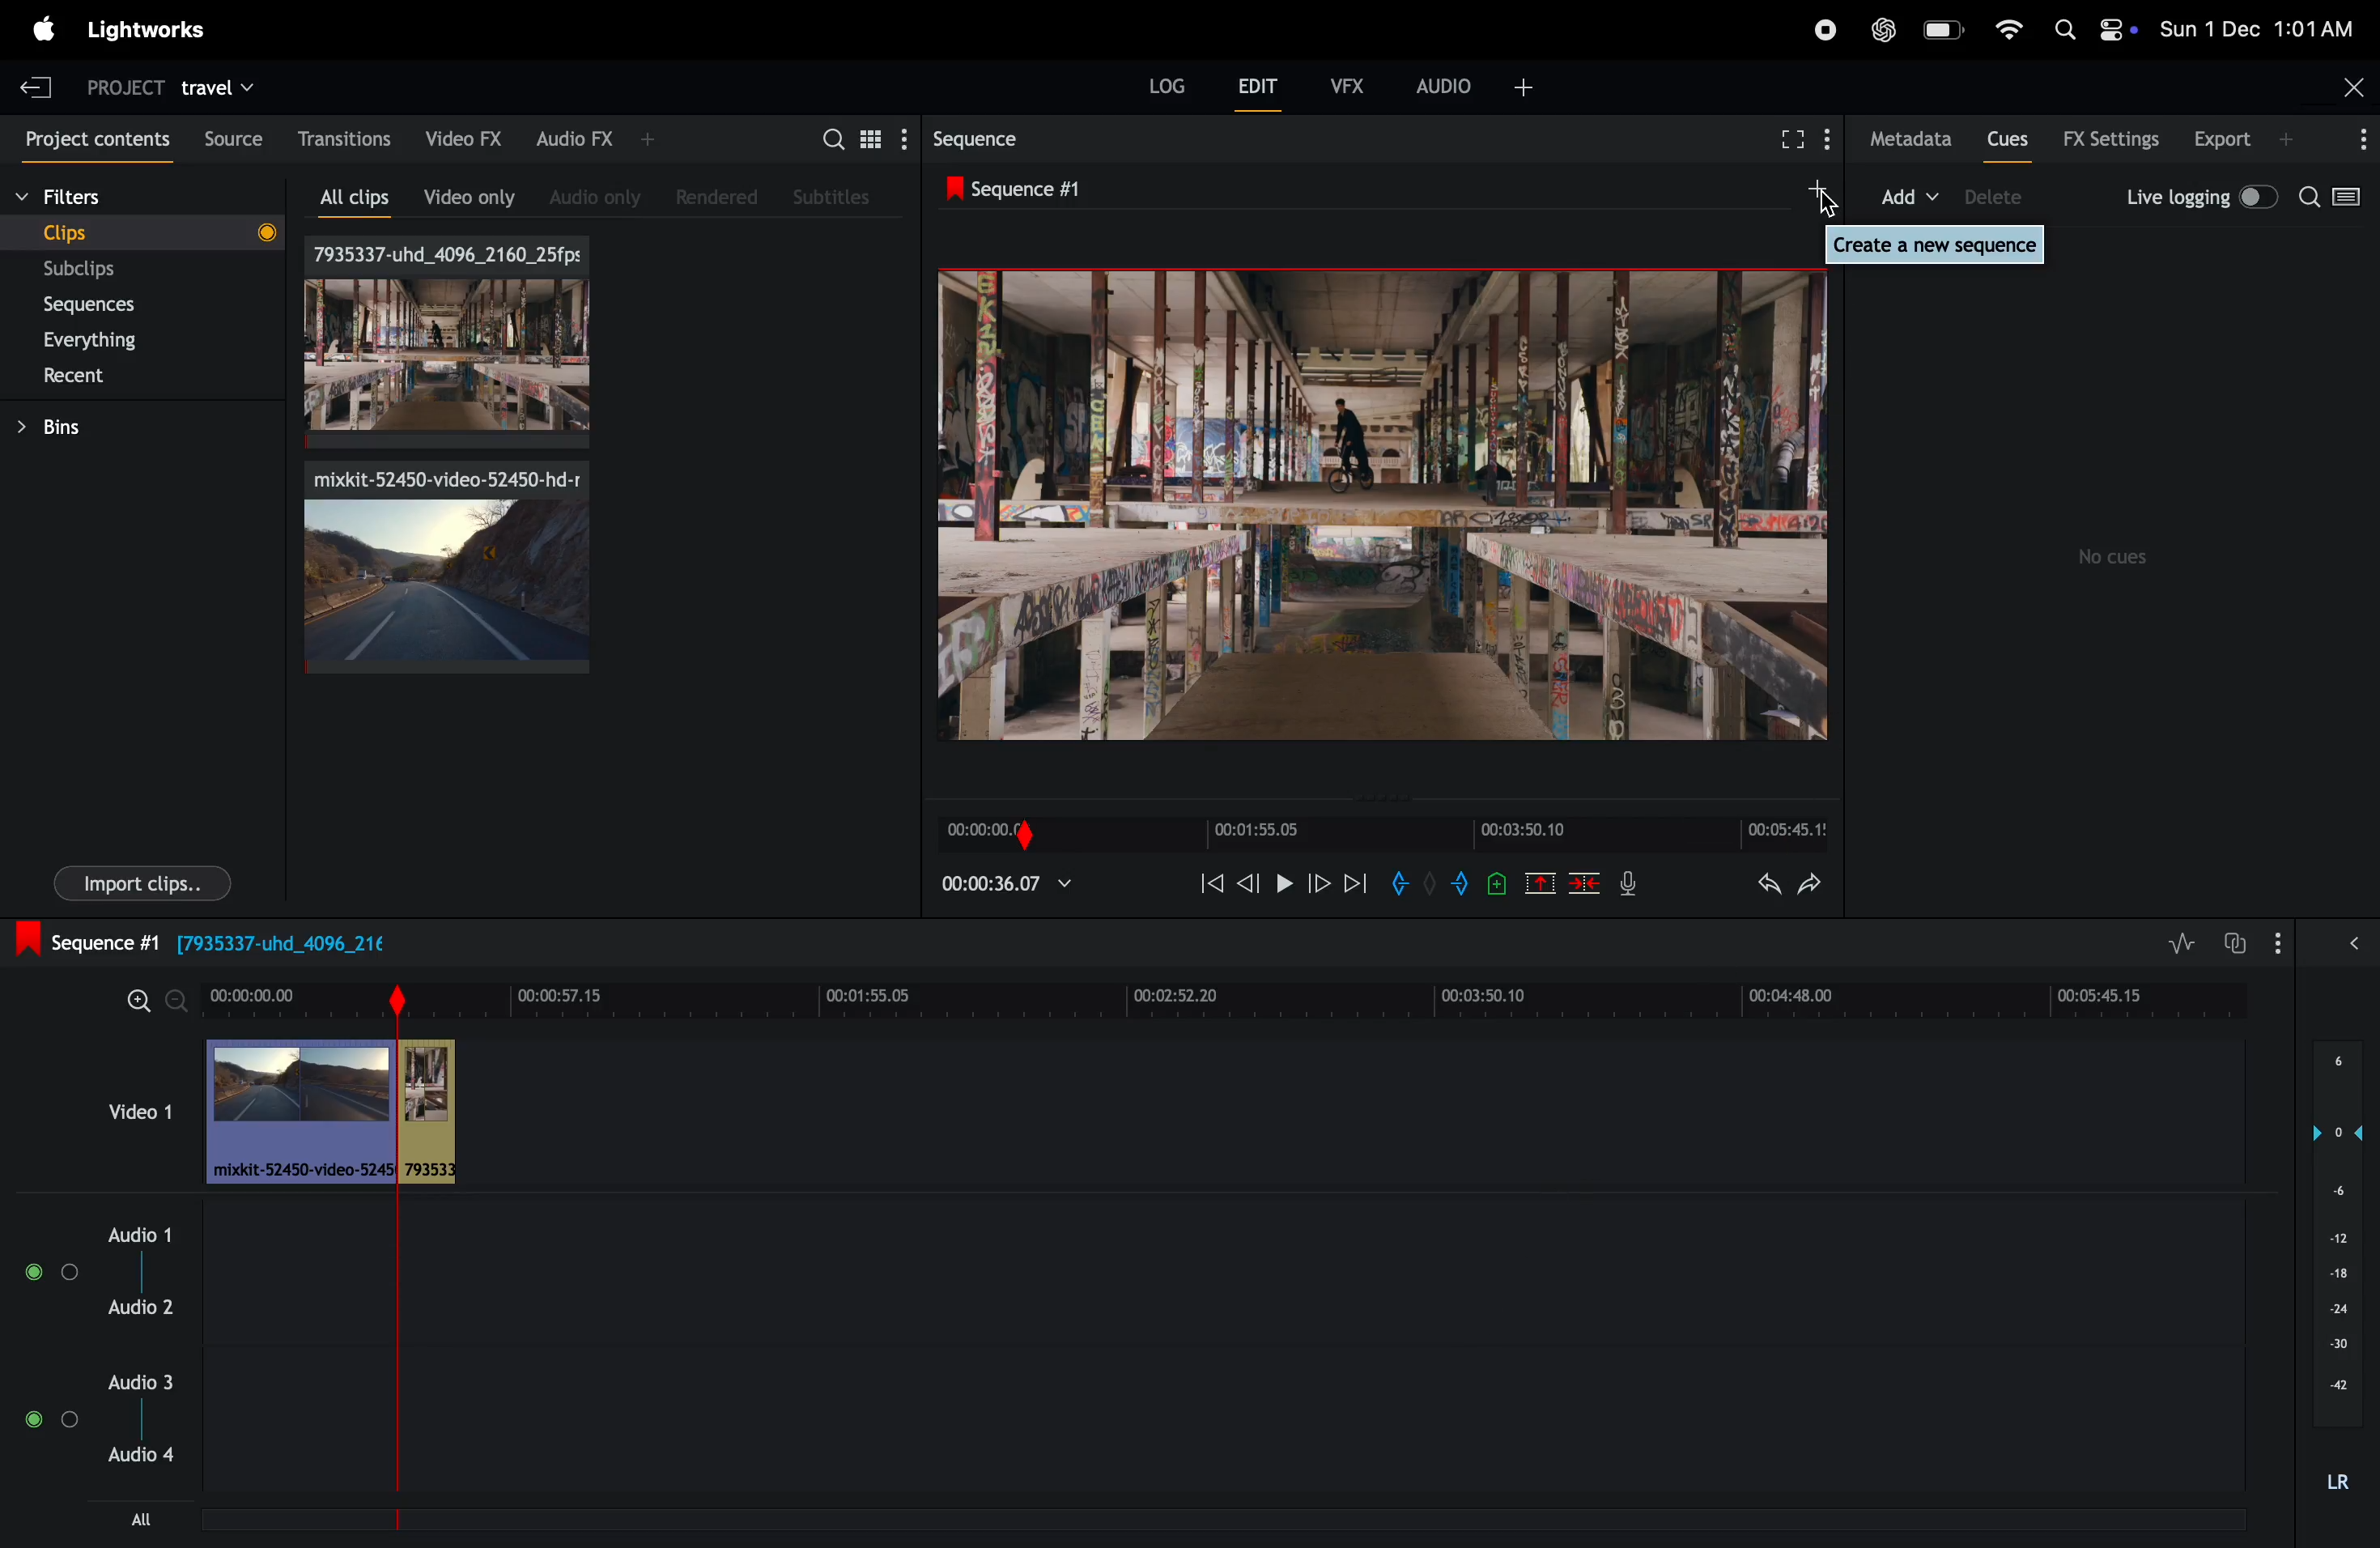 This screenshot has width=2380, height=1548. What do you see at coordinates (2354, 84) in the screenshot?
I see `close` at bounding box center [2354, 84].